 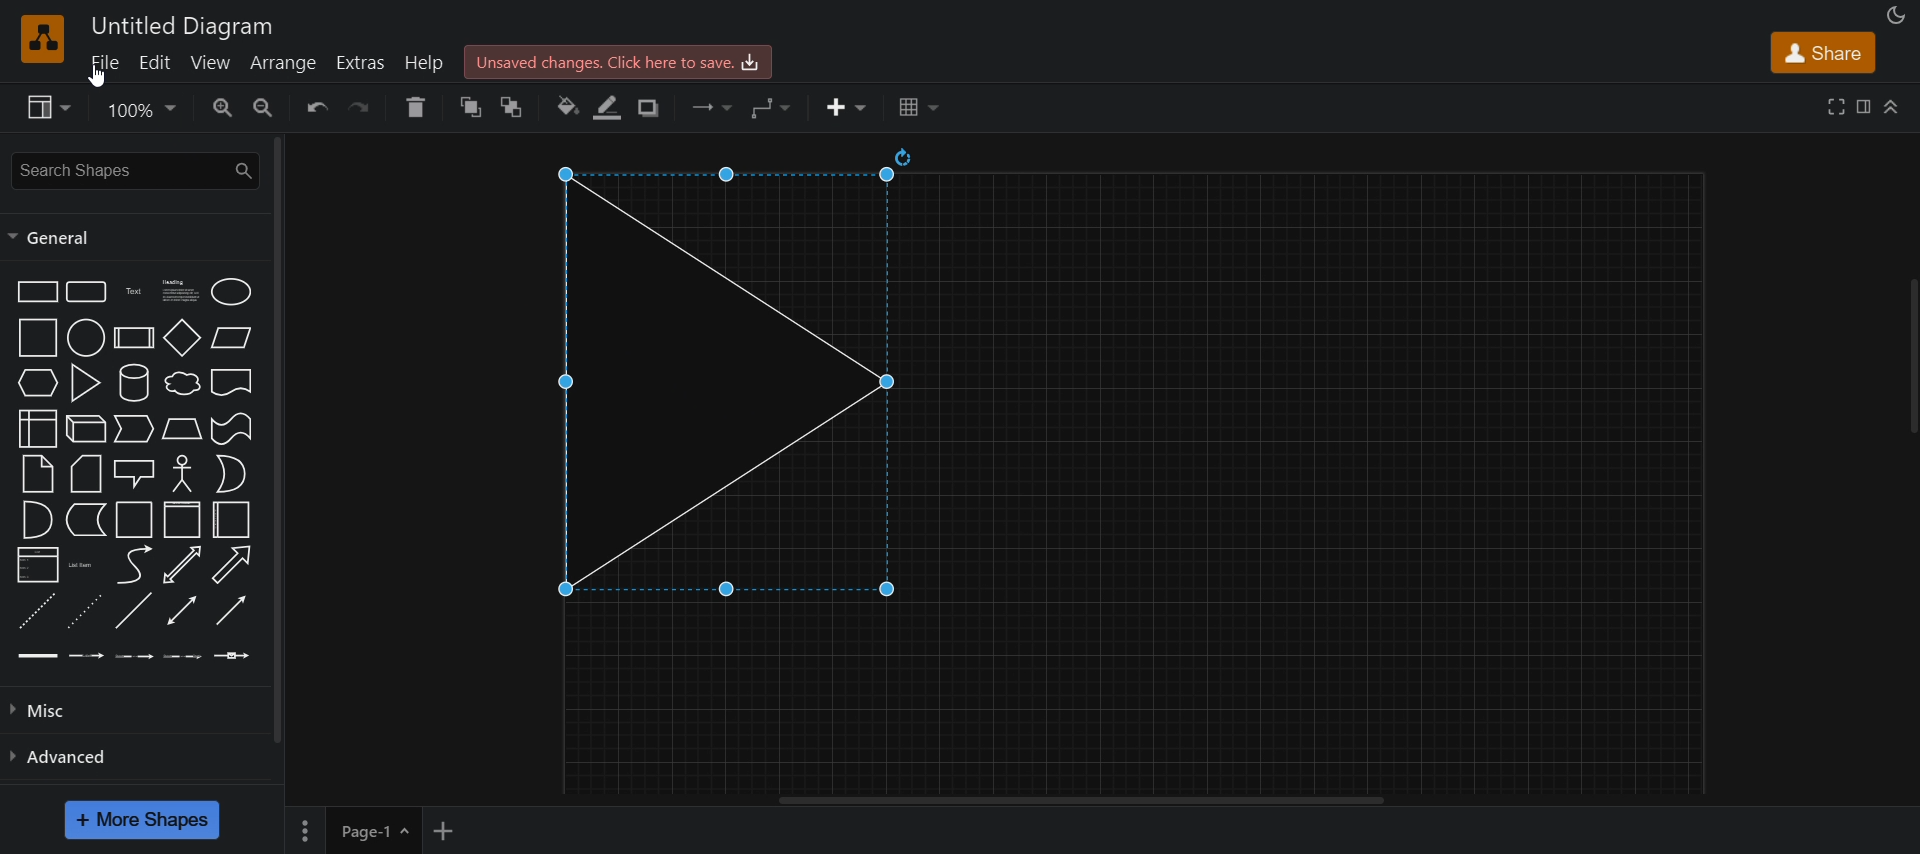 I want to click on zoom, so click(x=145, y=110).